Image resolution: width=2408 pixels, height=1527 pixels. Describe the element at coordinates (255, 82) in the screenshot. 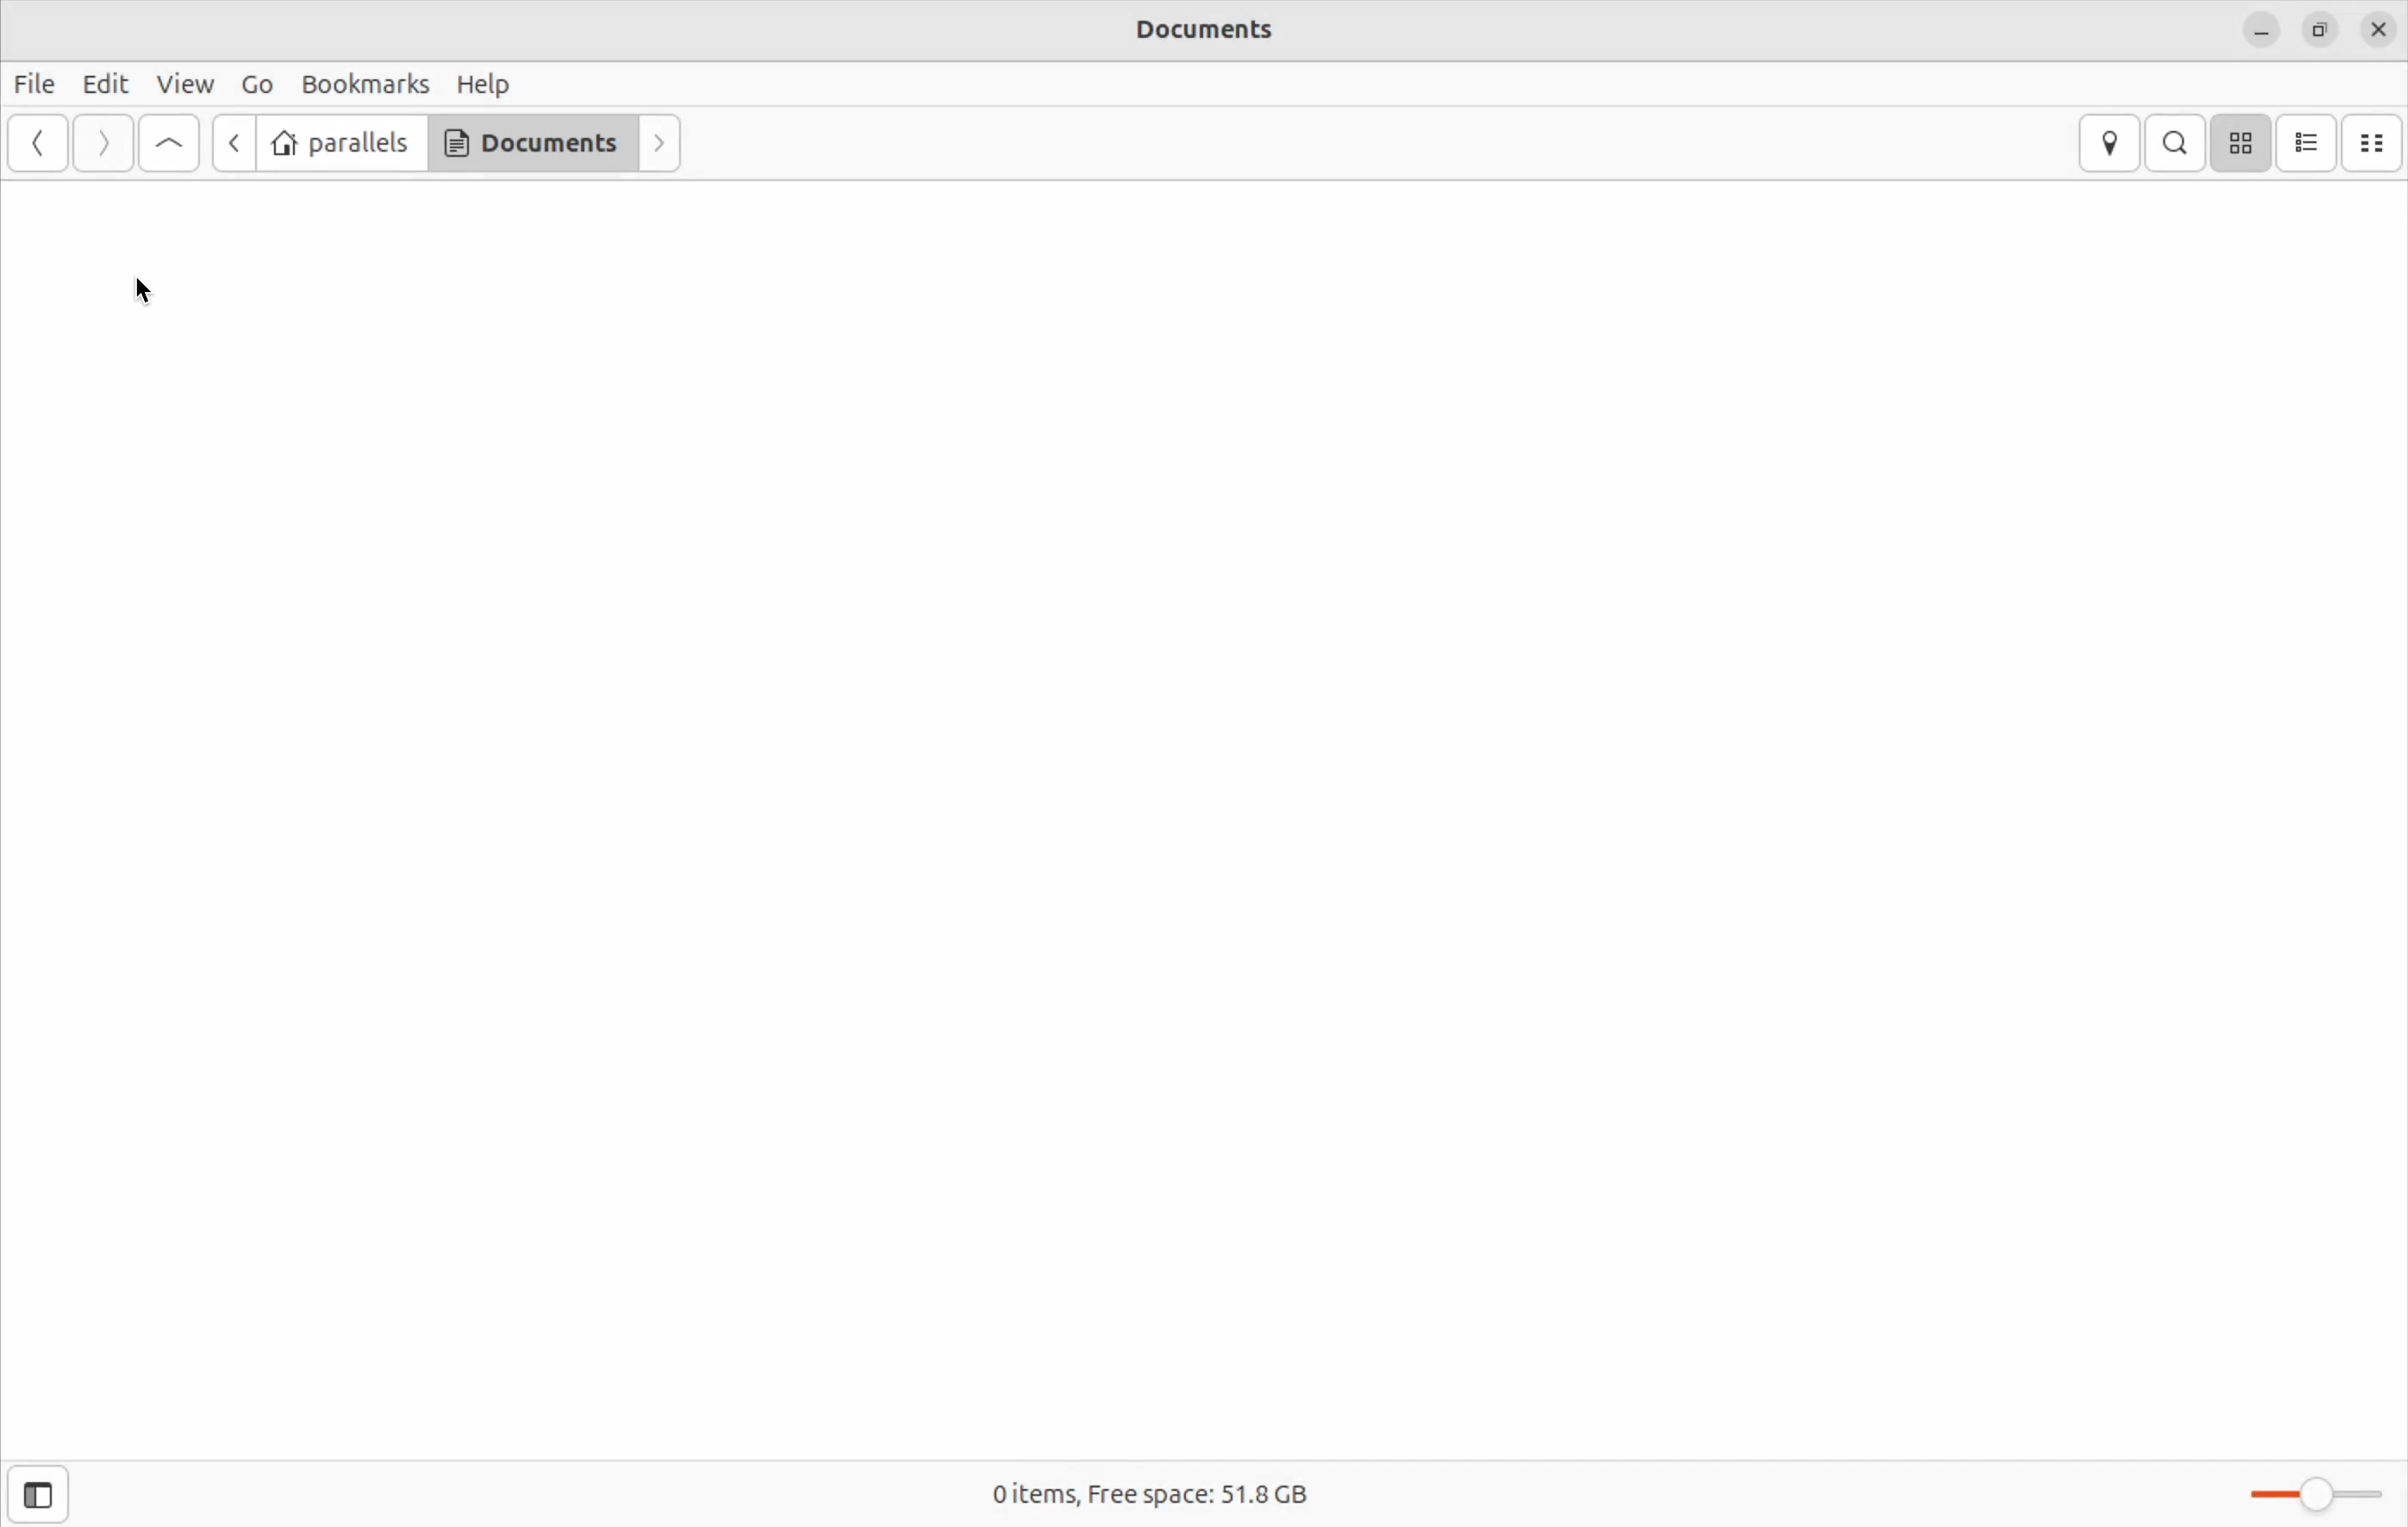

I see `Go` at that location.